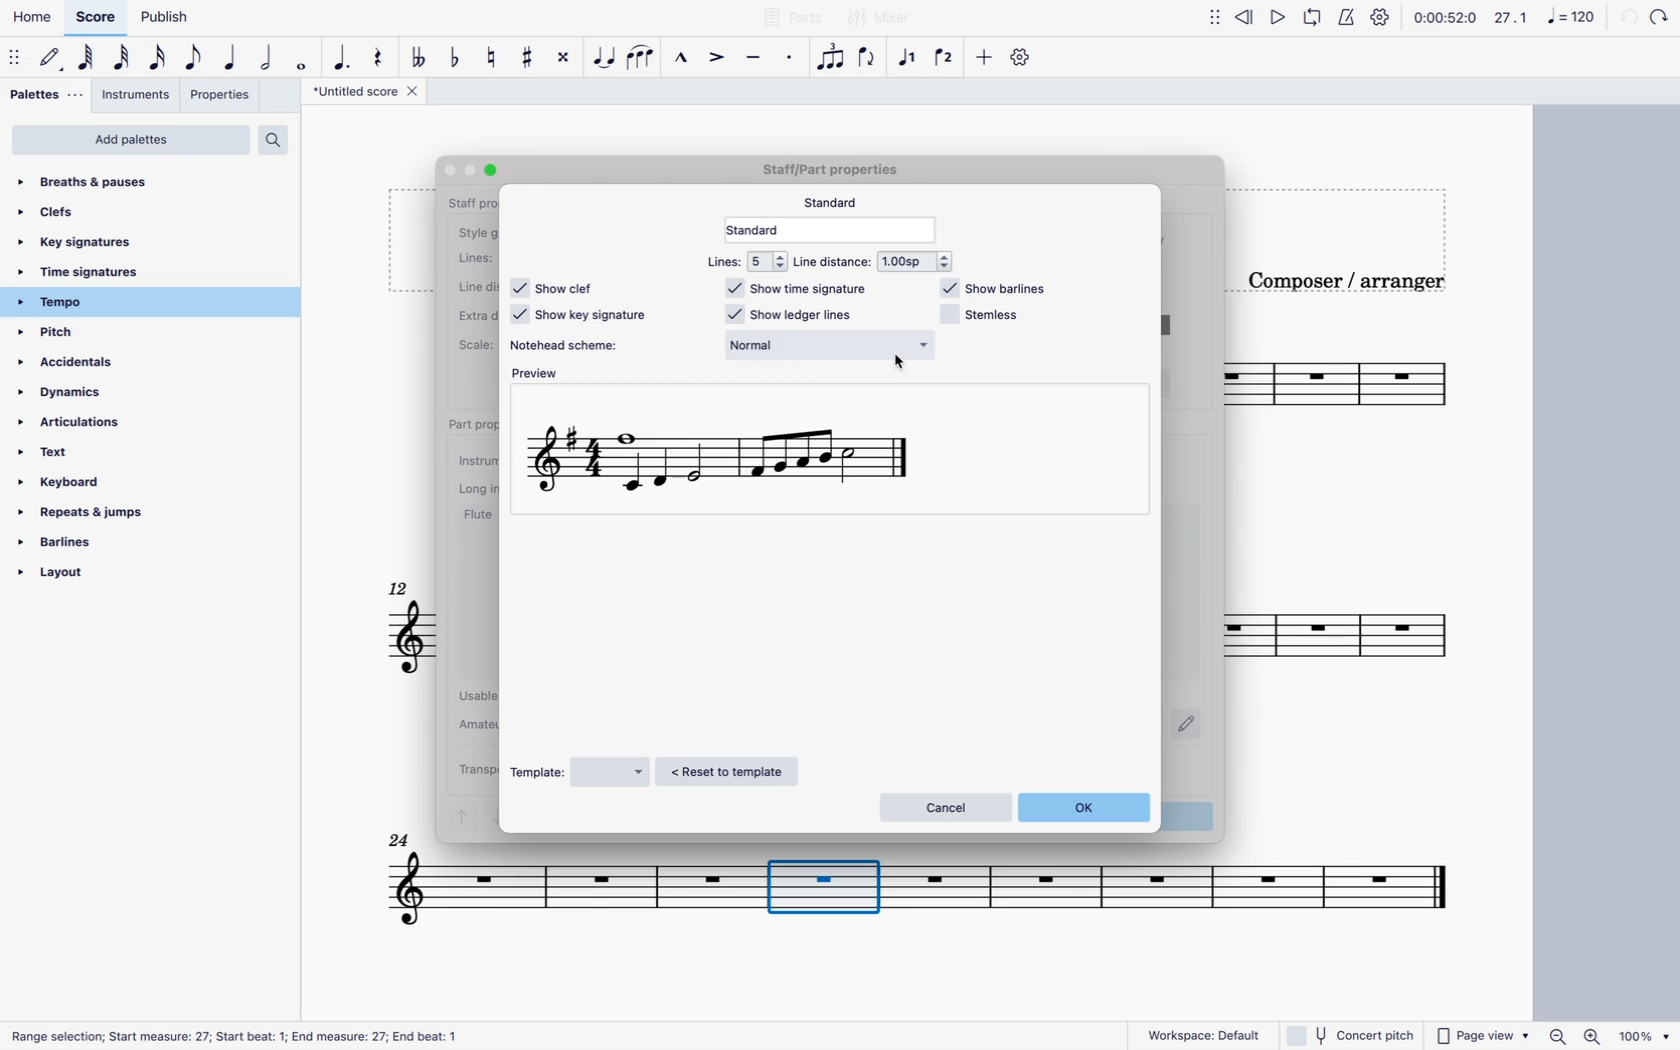 The image size is (1680, 1050). Describe the element at coordinates (125, 542) in the screenshot. I see `barlines` at that location.